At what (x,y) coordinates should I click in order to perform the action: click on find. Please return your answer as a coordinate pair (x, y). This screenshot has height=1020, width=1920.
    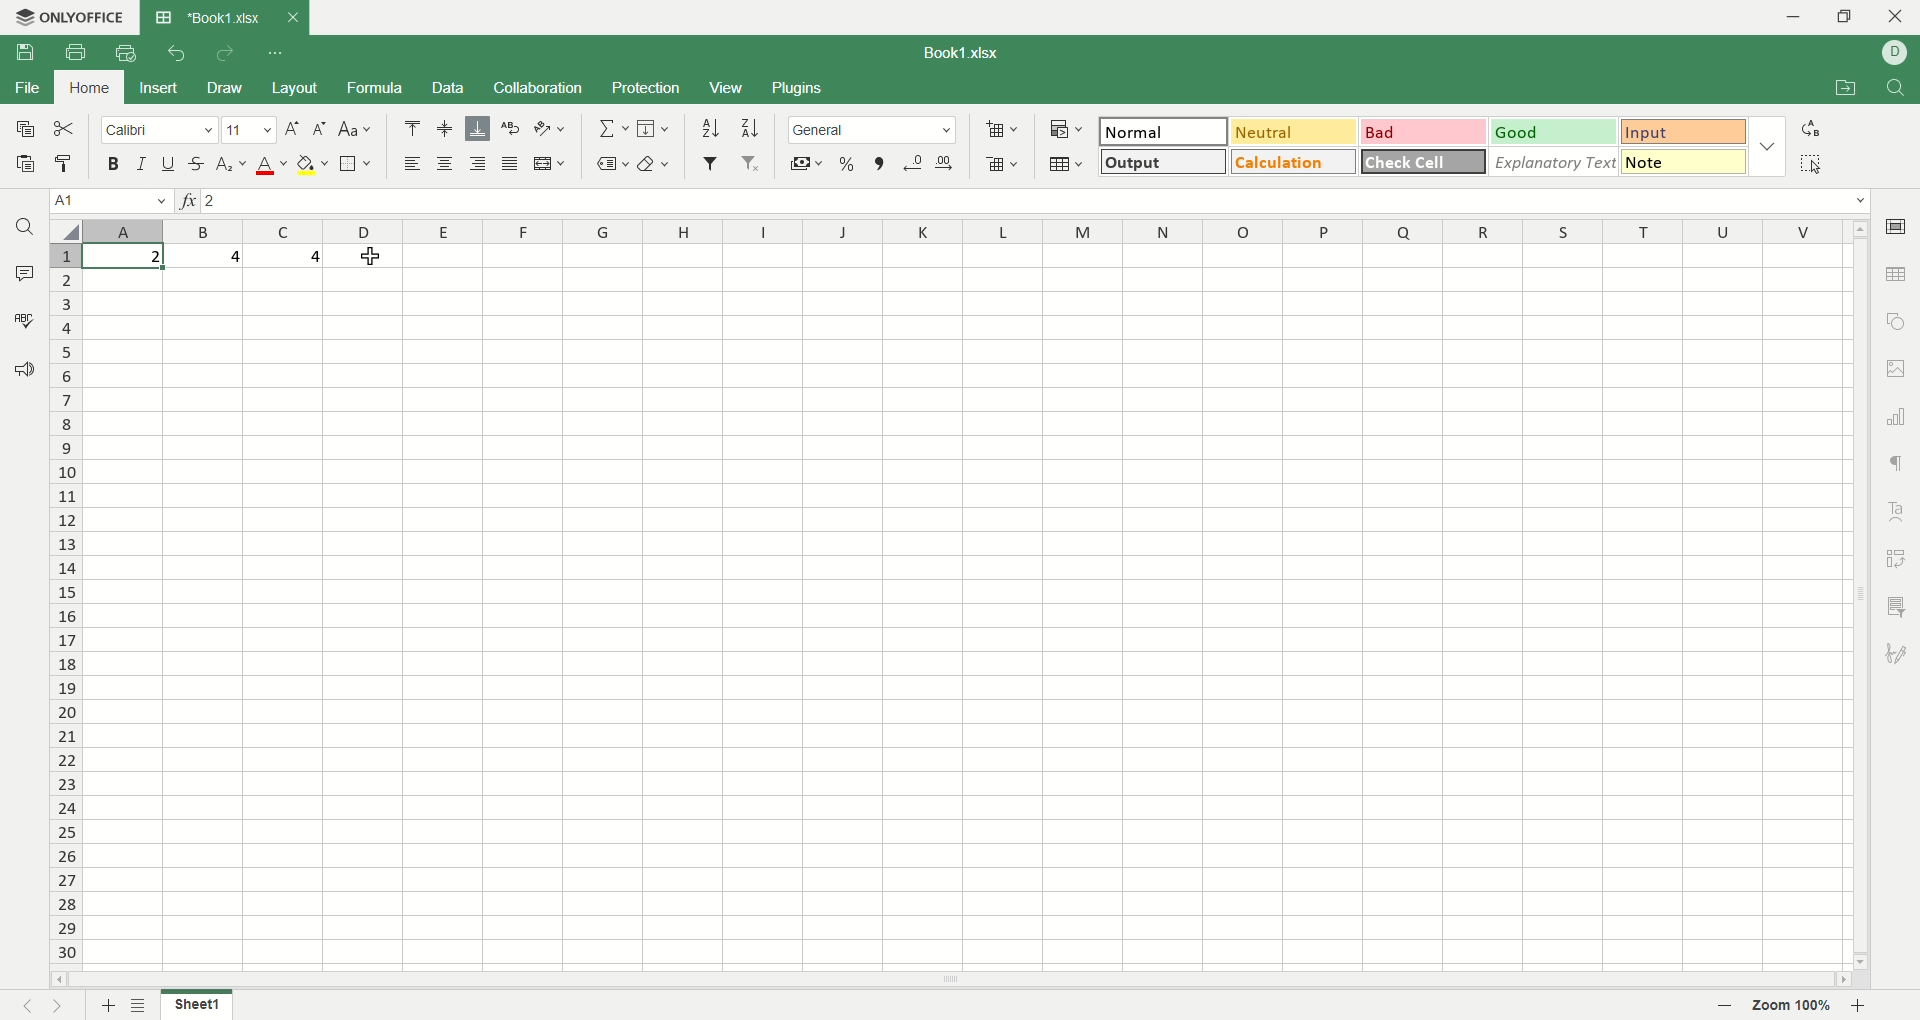
    Looking at the image, I should click on (1898, 88).